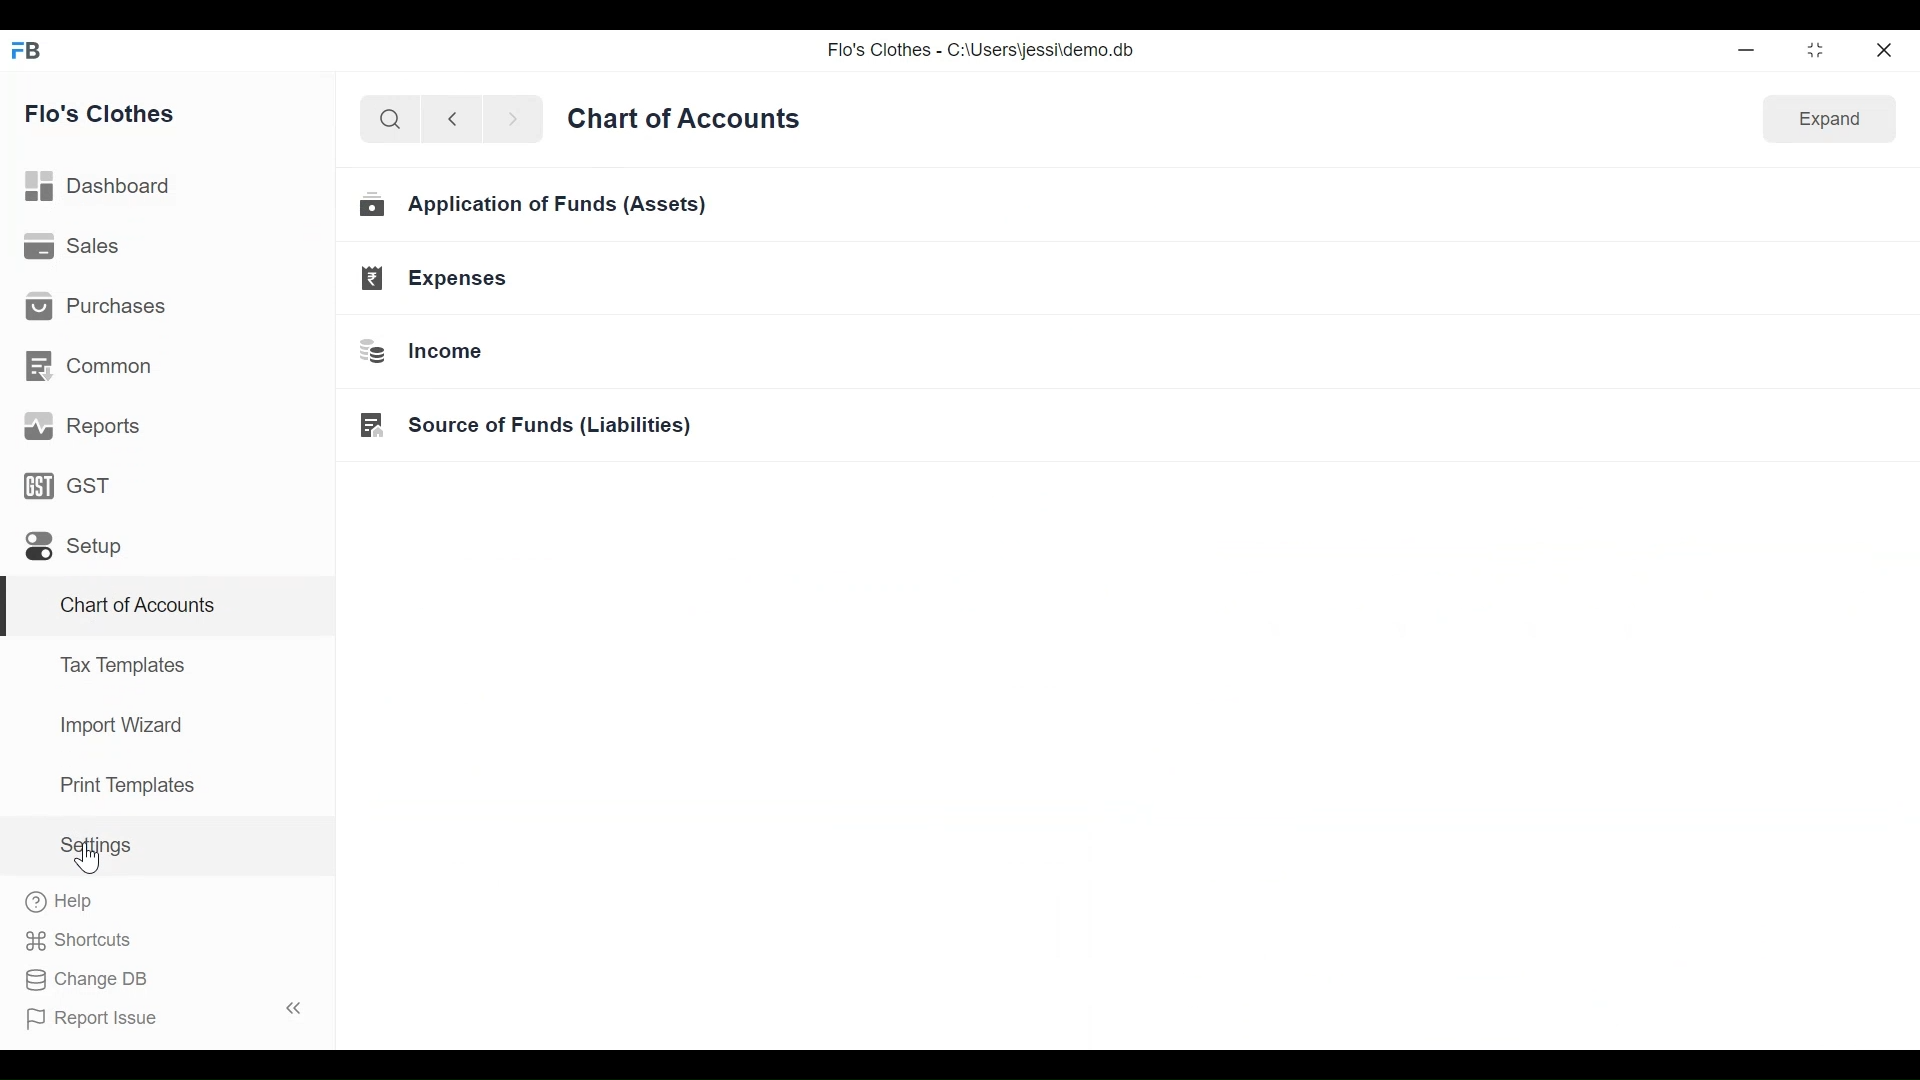 This screenshot has height=1080, width=1920. Describe the element at coordinates (94, 305) in the screenshot. I see `purchases` at that location.